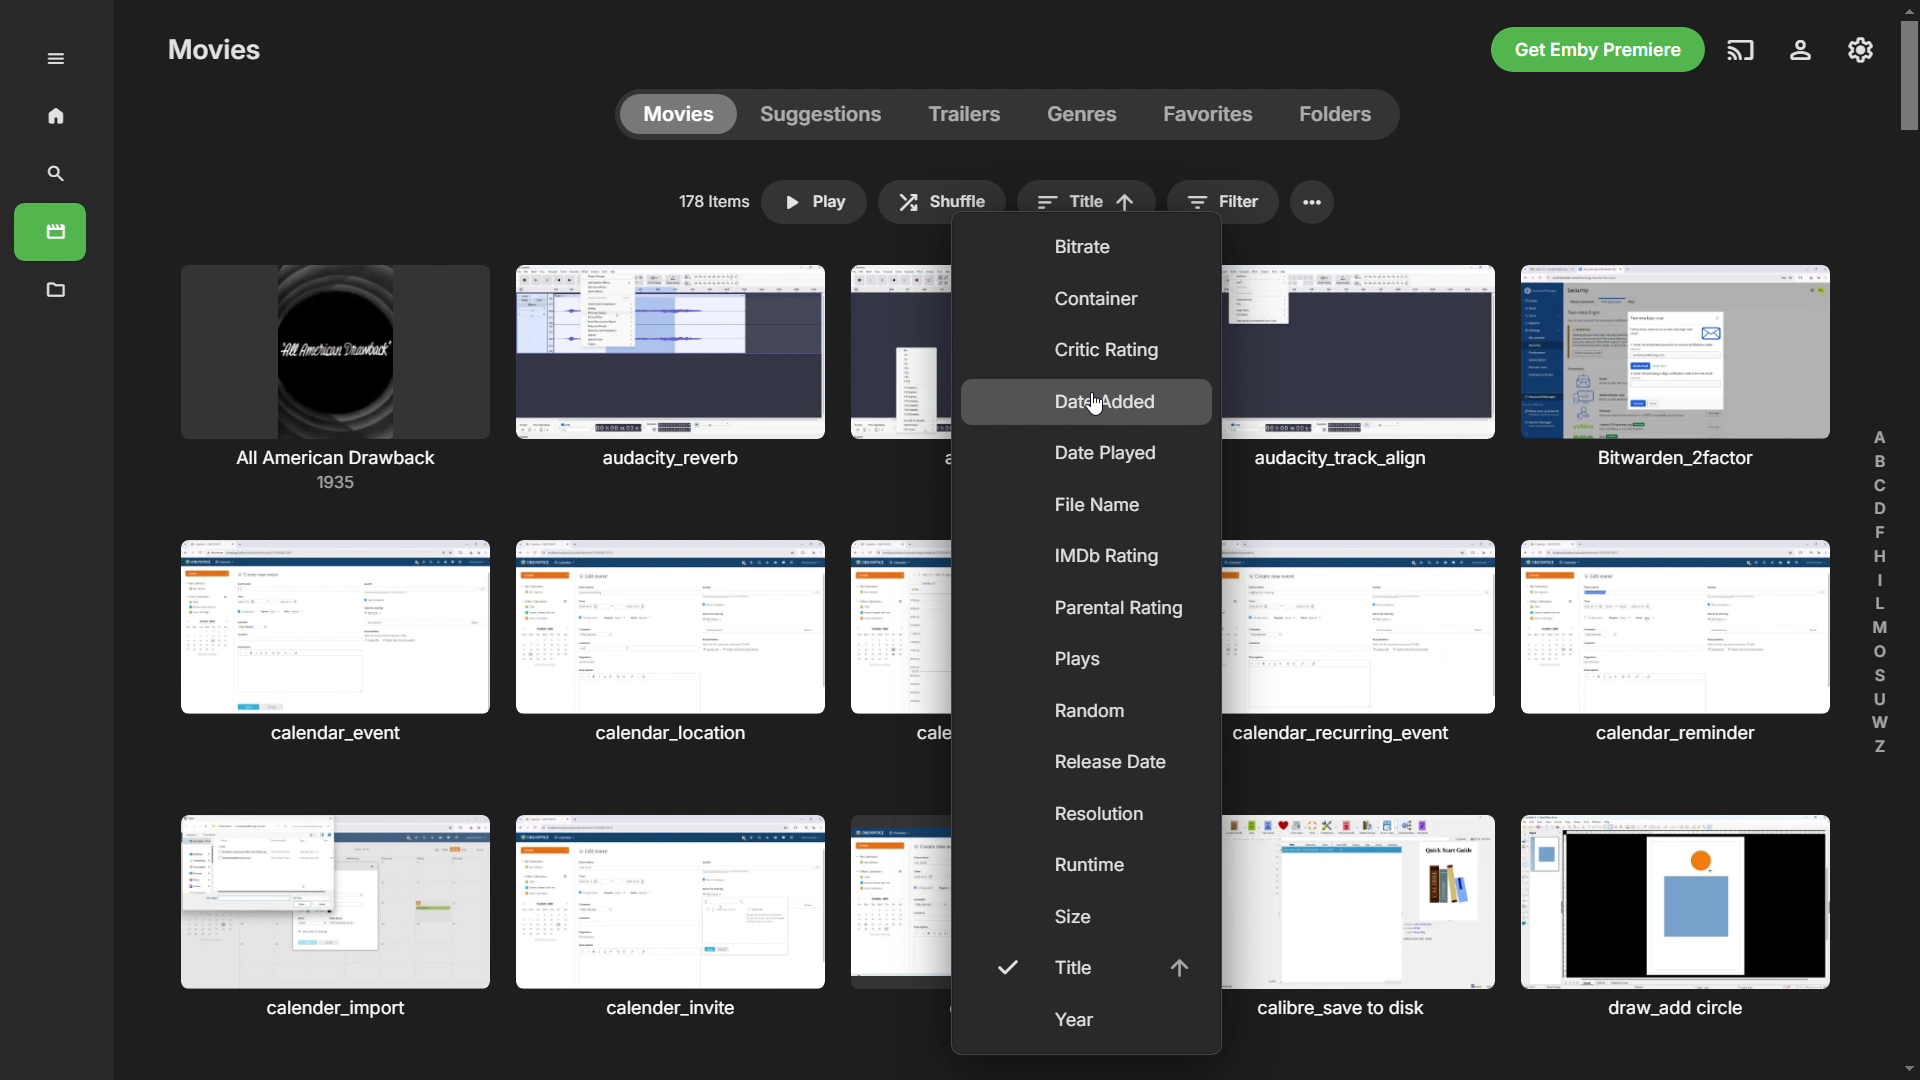 This screenshot has height=1080, width=1920. Describe the element at coordinates (1100, 406) in the screenshot. I see `cursor` at that location.